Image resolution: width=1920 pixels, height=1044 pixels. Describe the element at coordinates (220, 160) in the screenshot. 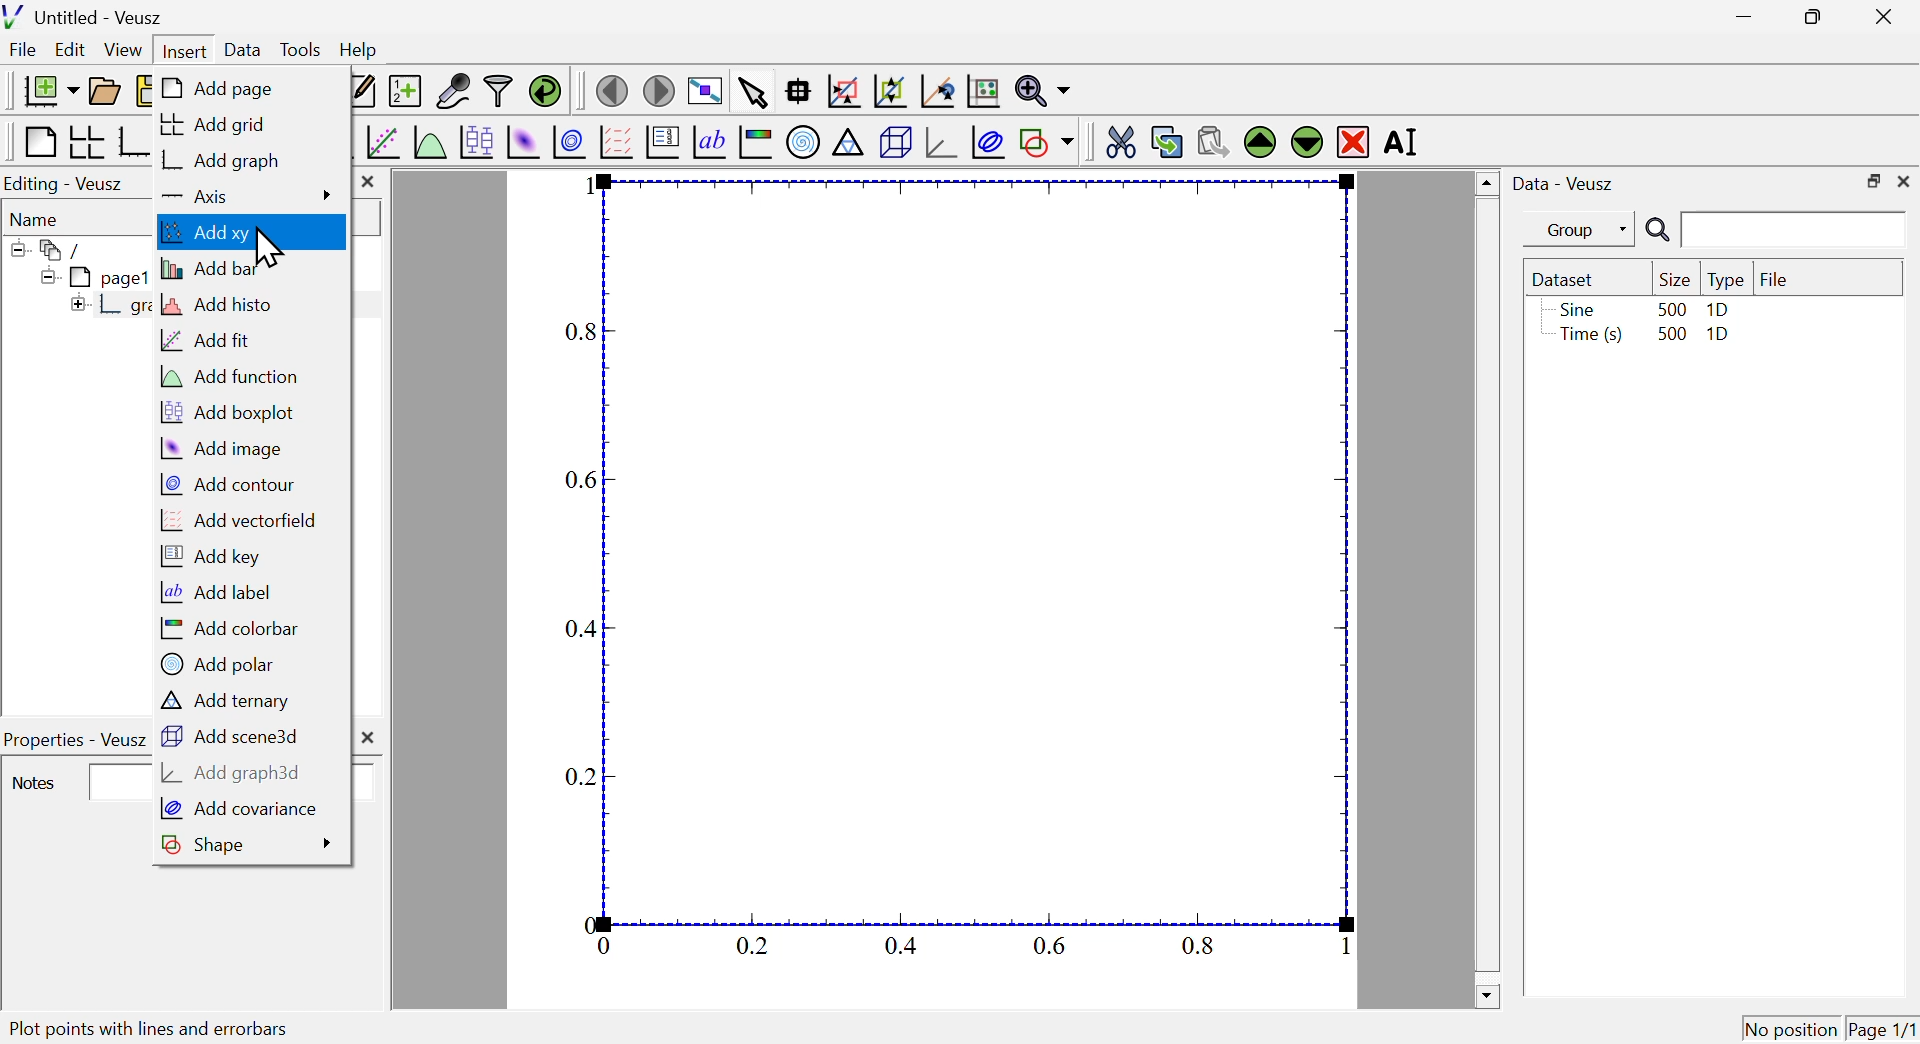

I see `add graph` at that location.